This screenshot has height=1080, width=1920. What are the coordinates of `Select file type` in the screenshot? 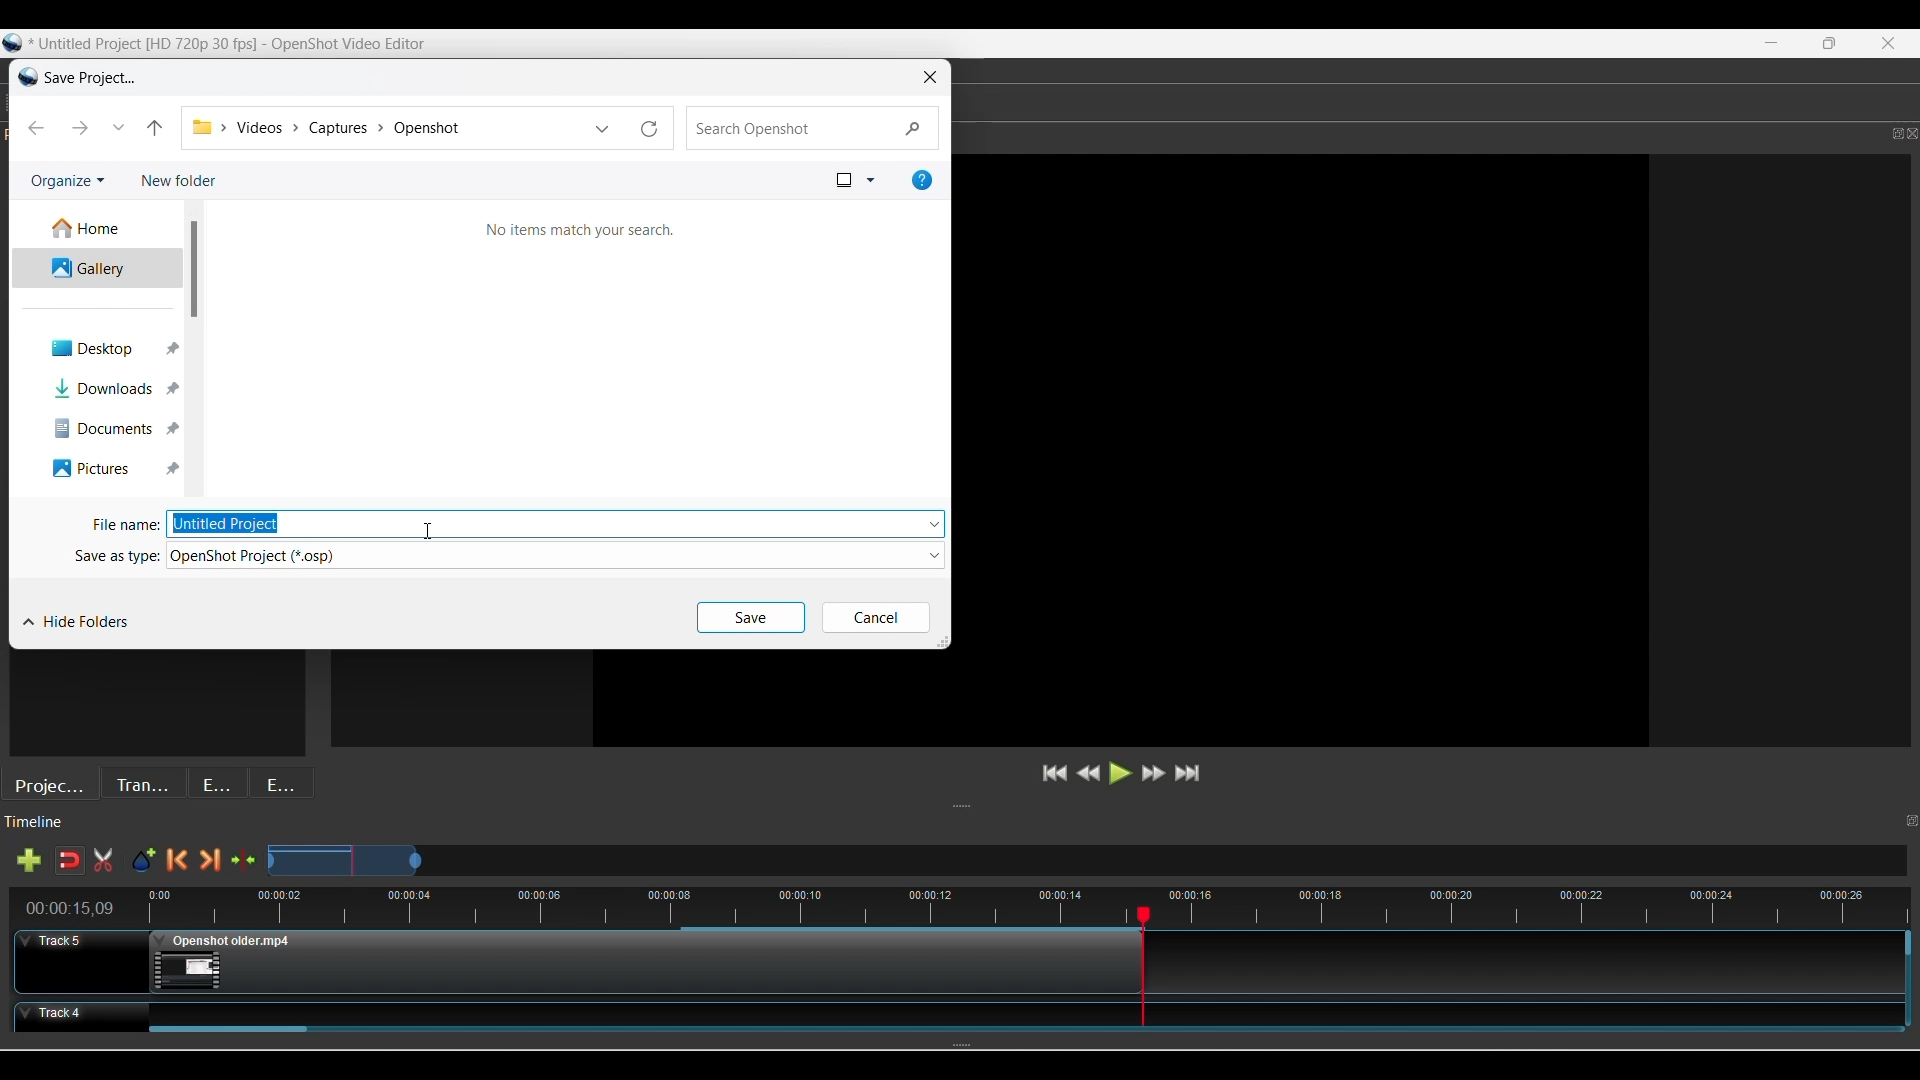 It's located at (544, 555).